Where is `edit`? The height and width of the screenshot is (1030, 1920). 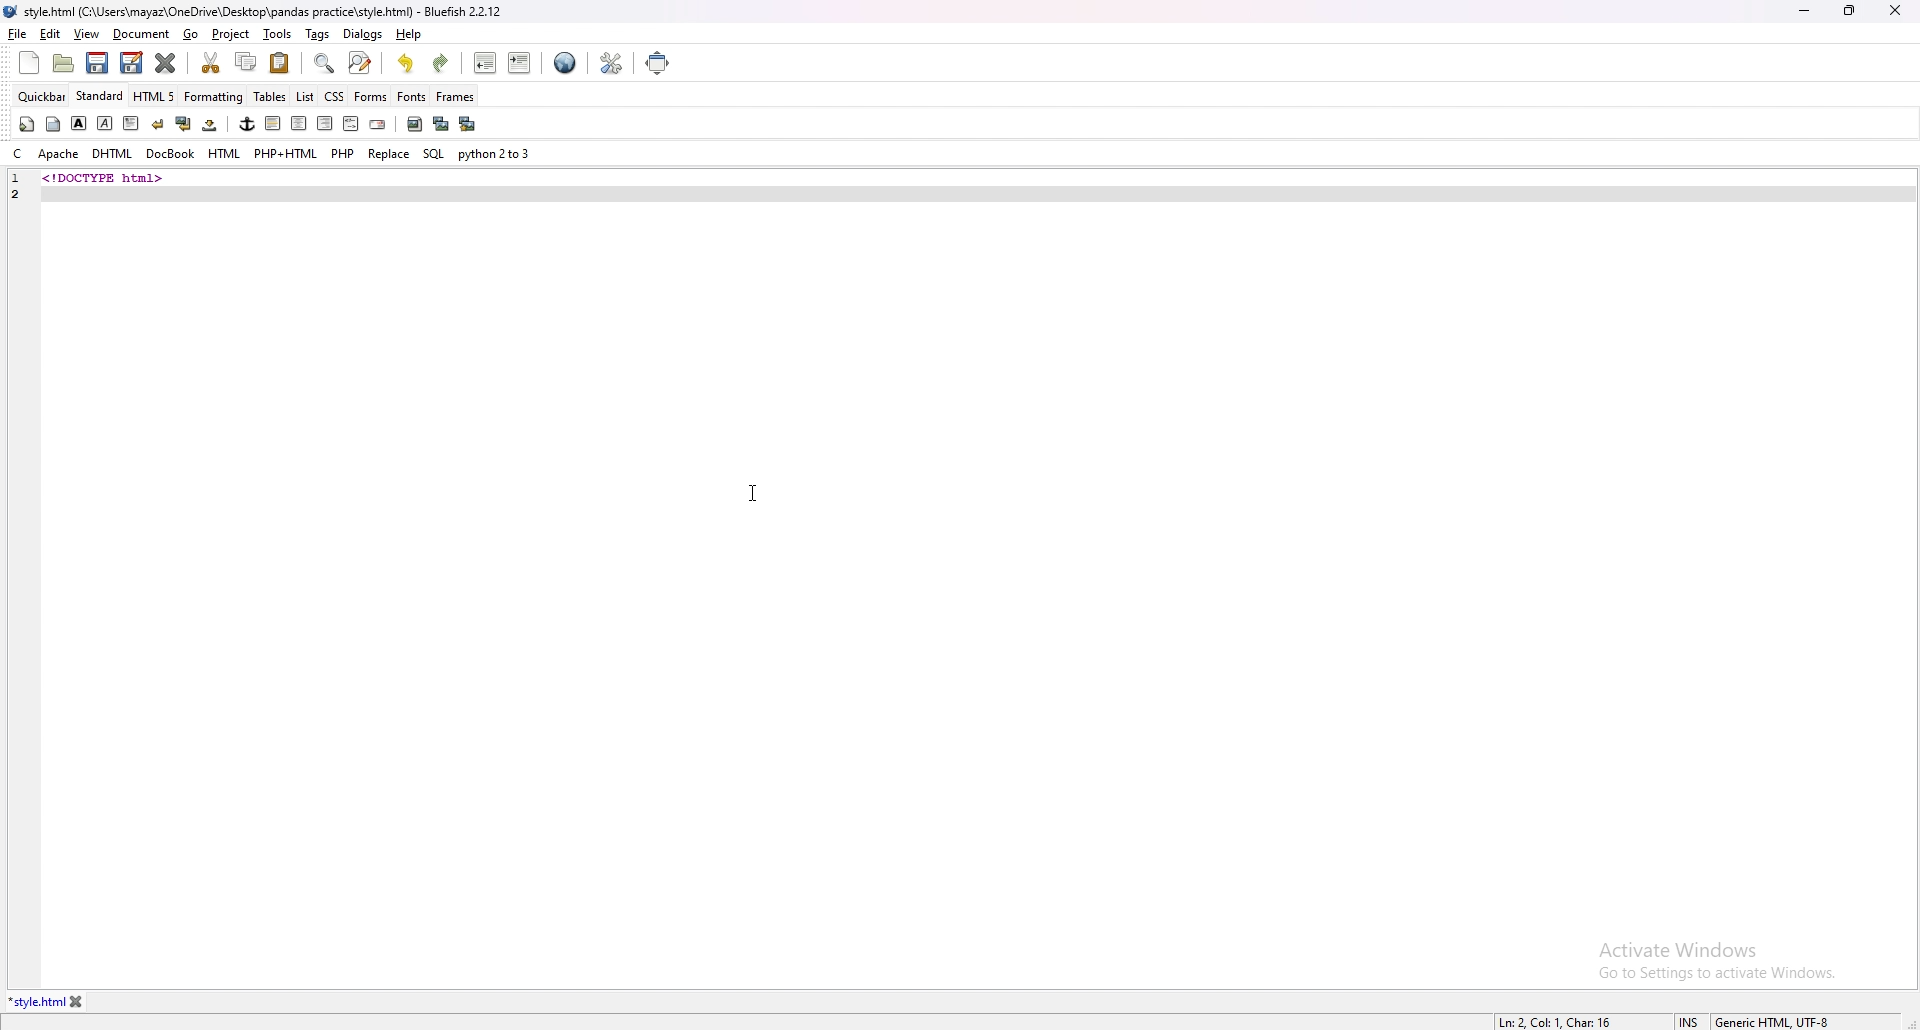 edit is located at coordinates (51, 34).